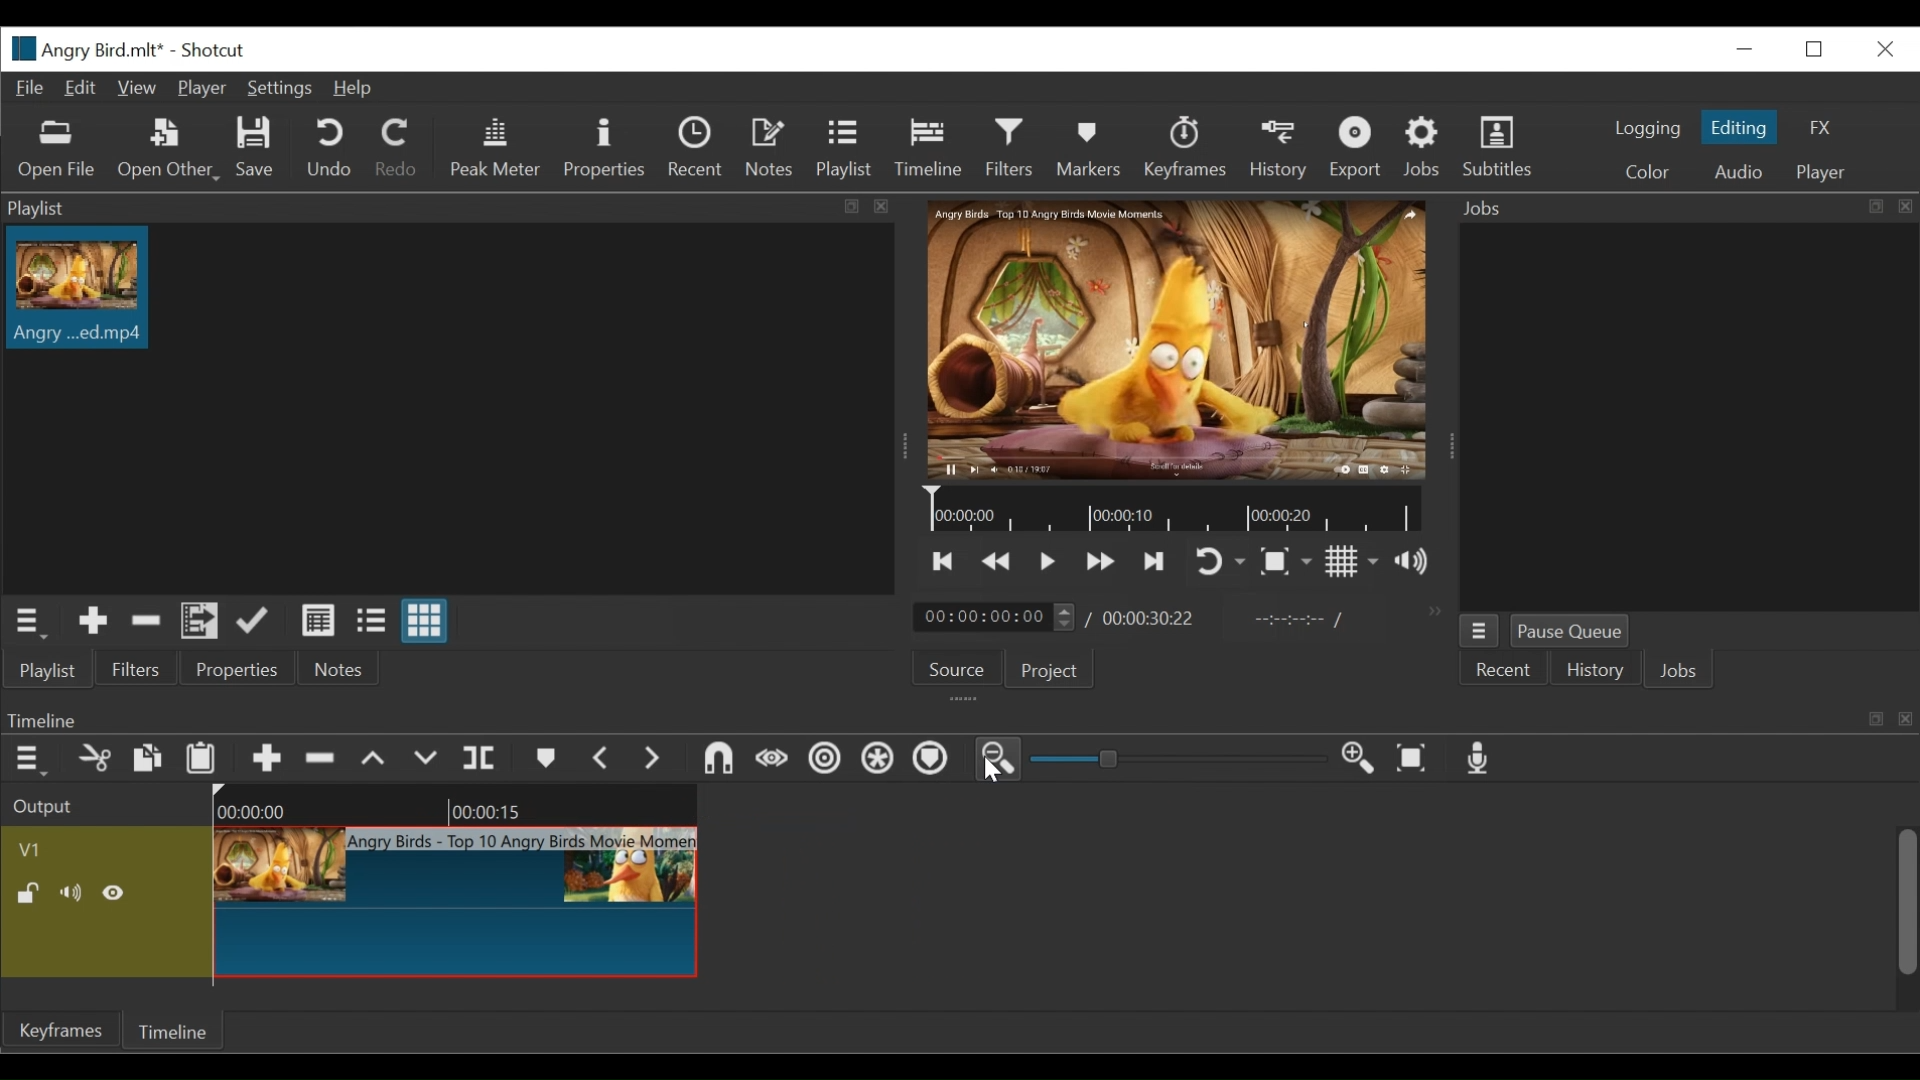  I want to click on Clip, so click(77, 288).